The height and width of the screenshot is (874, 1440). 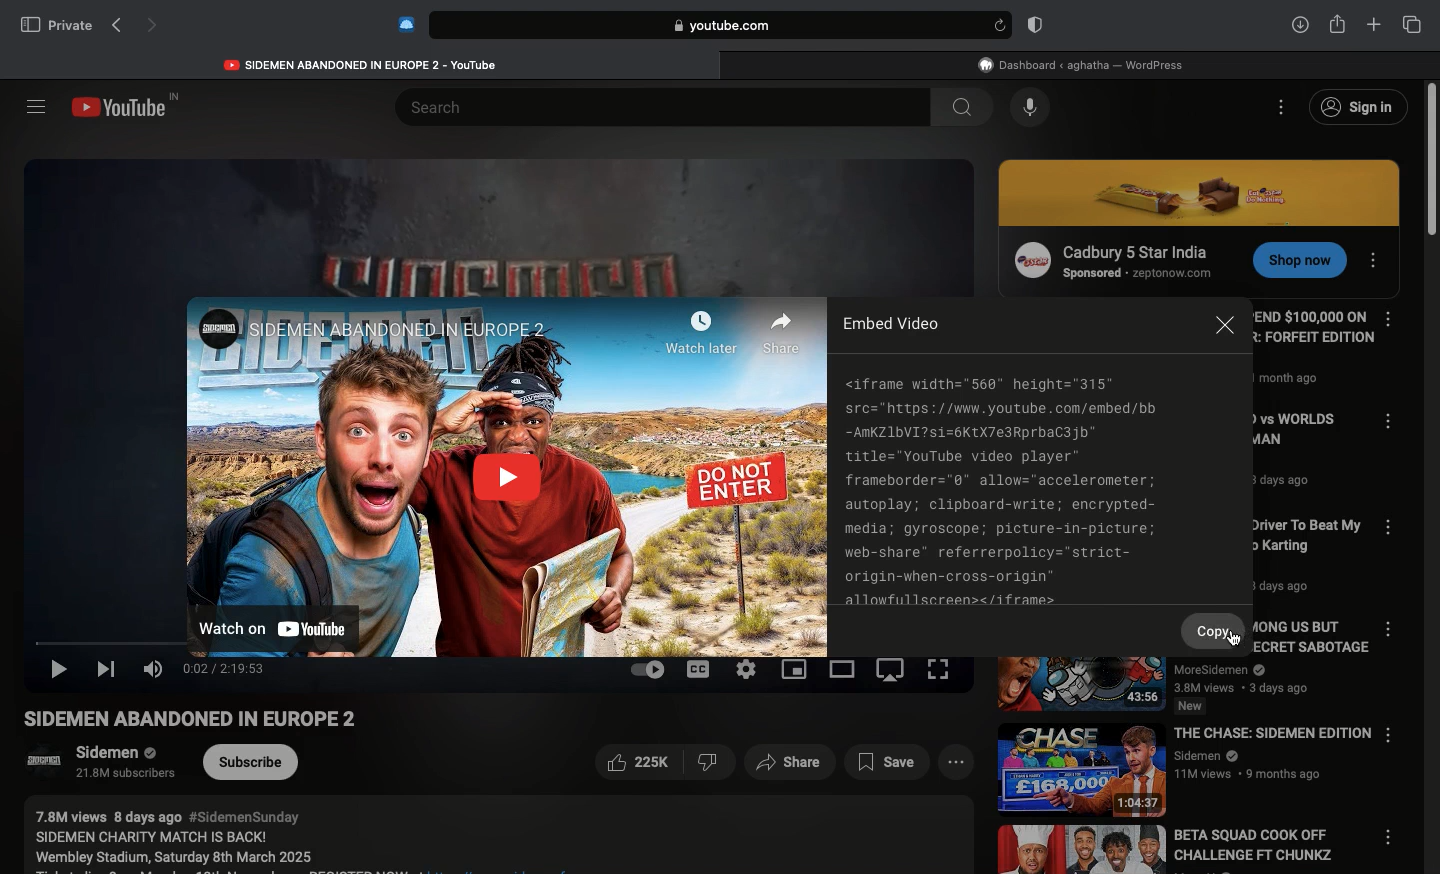 What do you see at coordinates (1431, 477) in the screenshot?
I see `Scroll` at bounding box center [1431, 477].